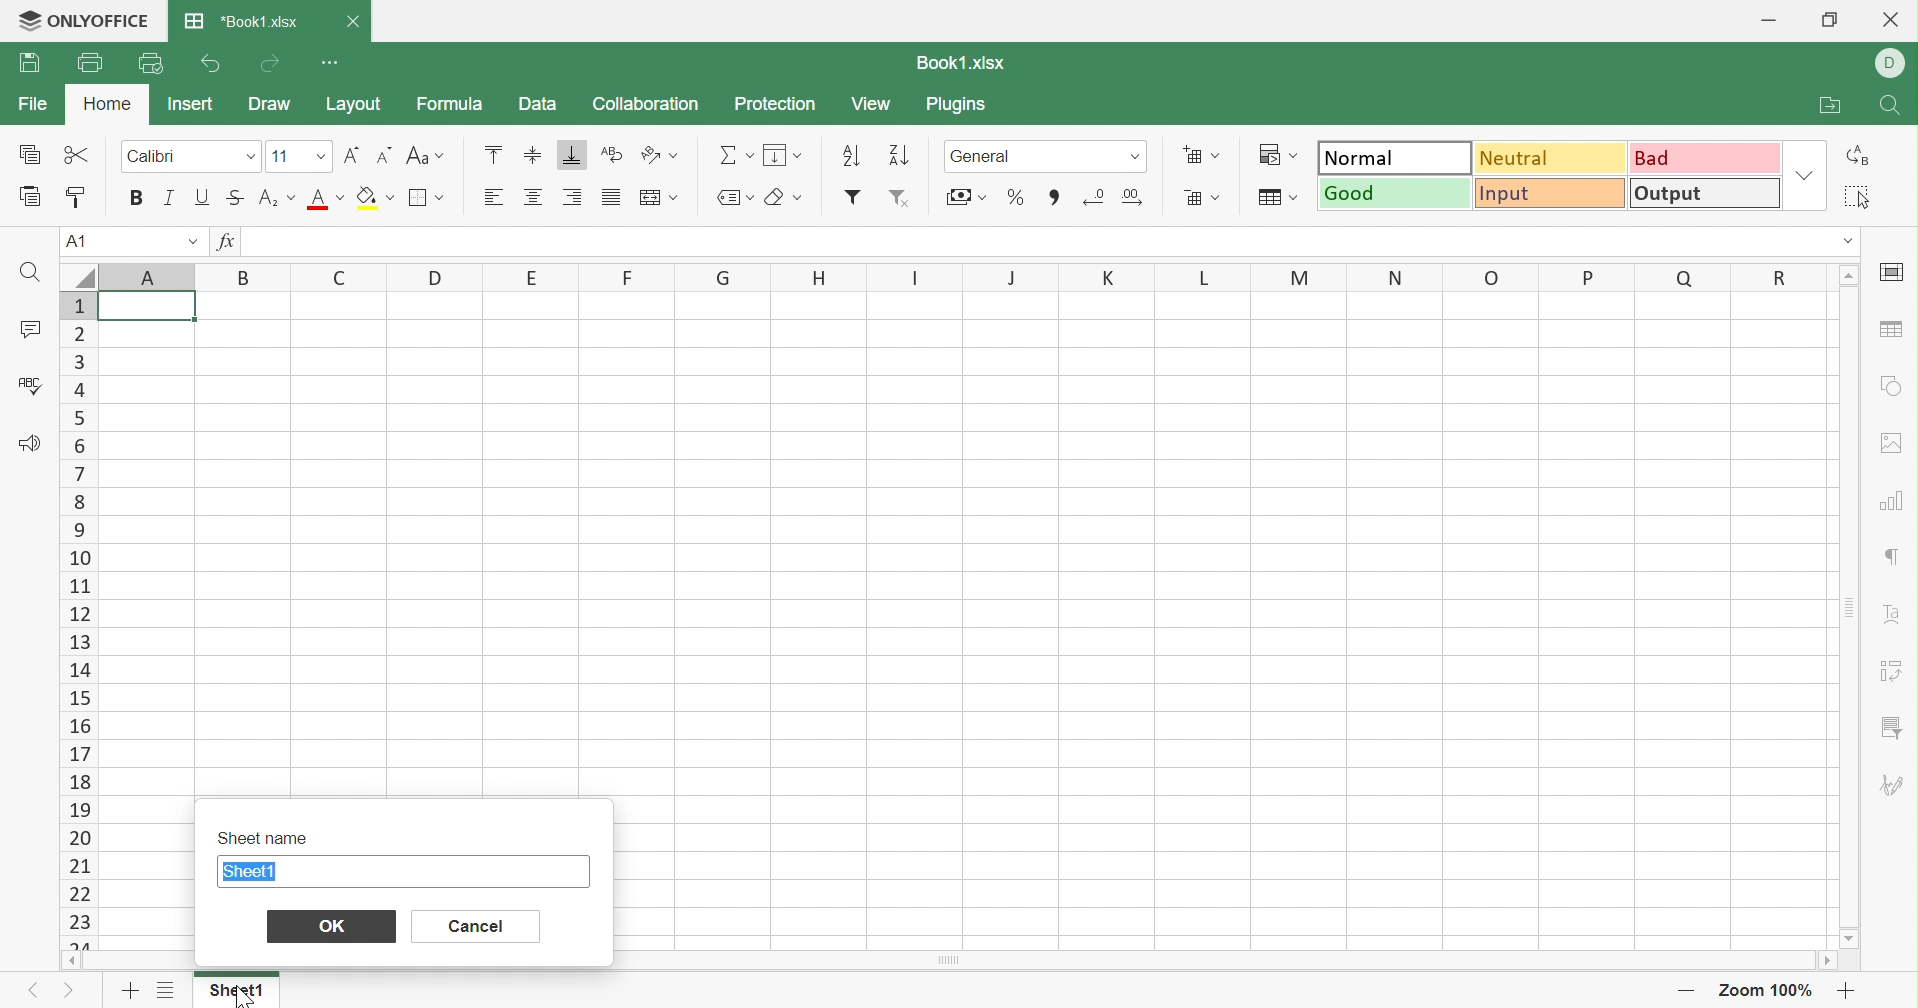 The height and width of the screenshot is (1008, 1918). Describe the element at coordinates (1894, 18) in the screenshot. I see `Close` at that location.